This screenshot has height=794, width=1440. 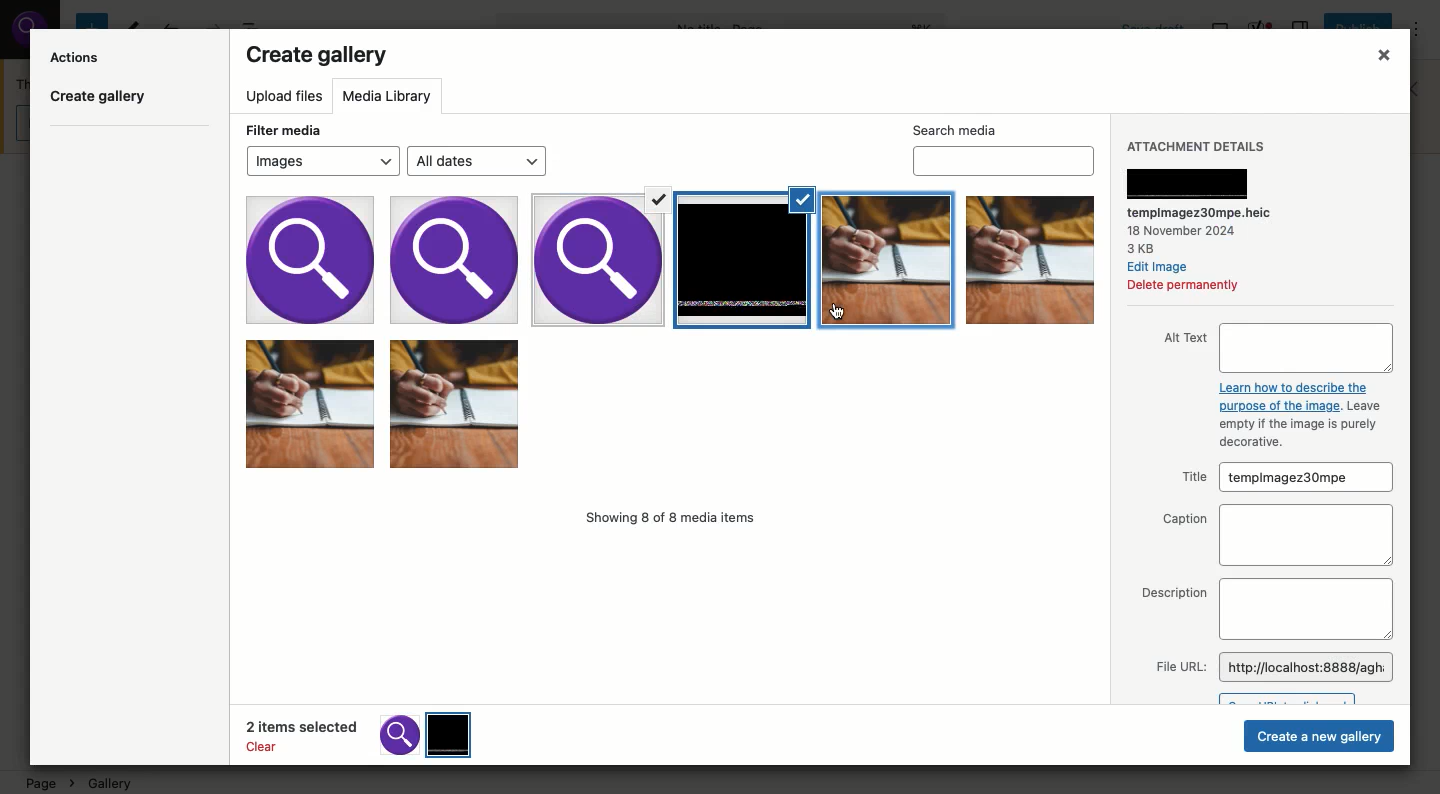 I want to click on Alt text, so click(x=1277, y=352).